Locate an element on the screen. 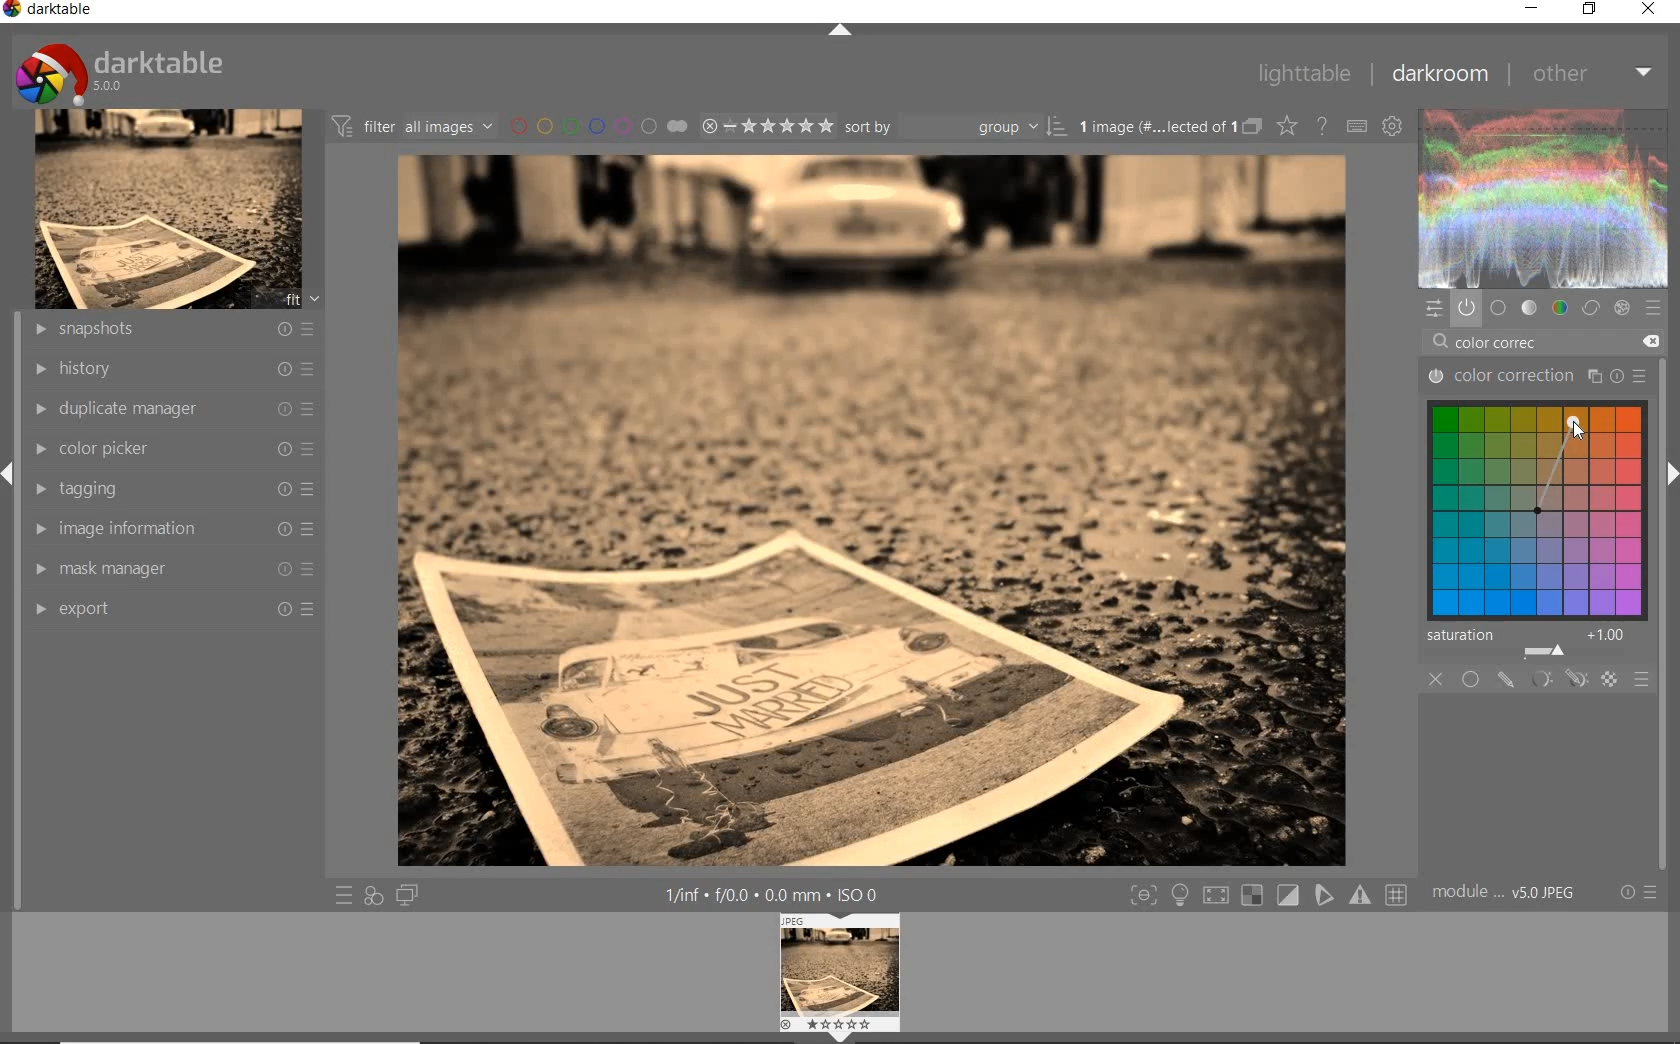  expand/collapse is located at coordinates (10, 475).